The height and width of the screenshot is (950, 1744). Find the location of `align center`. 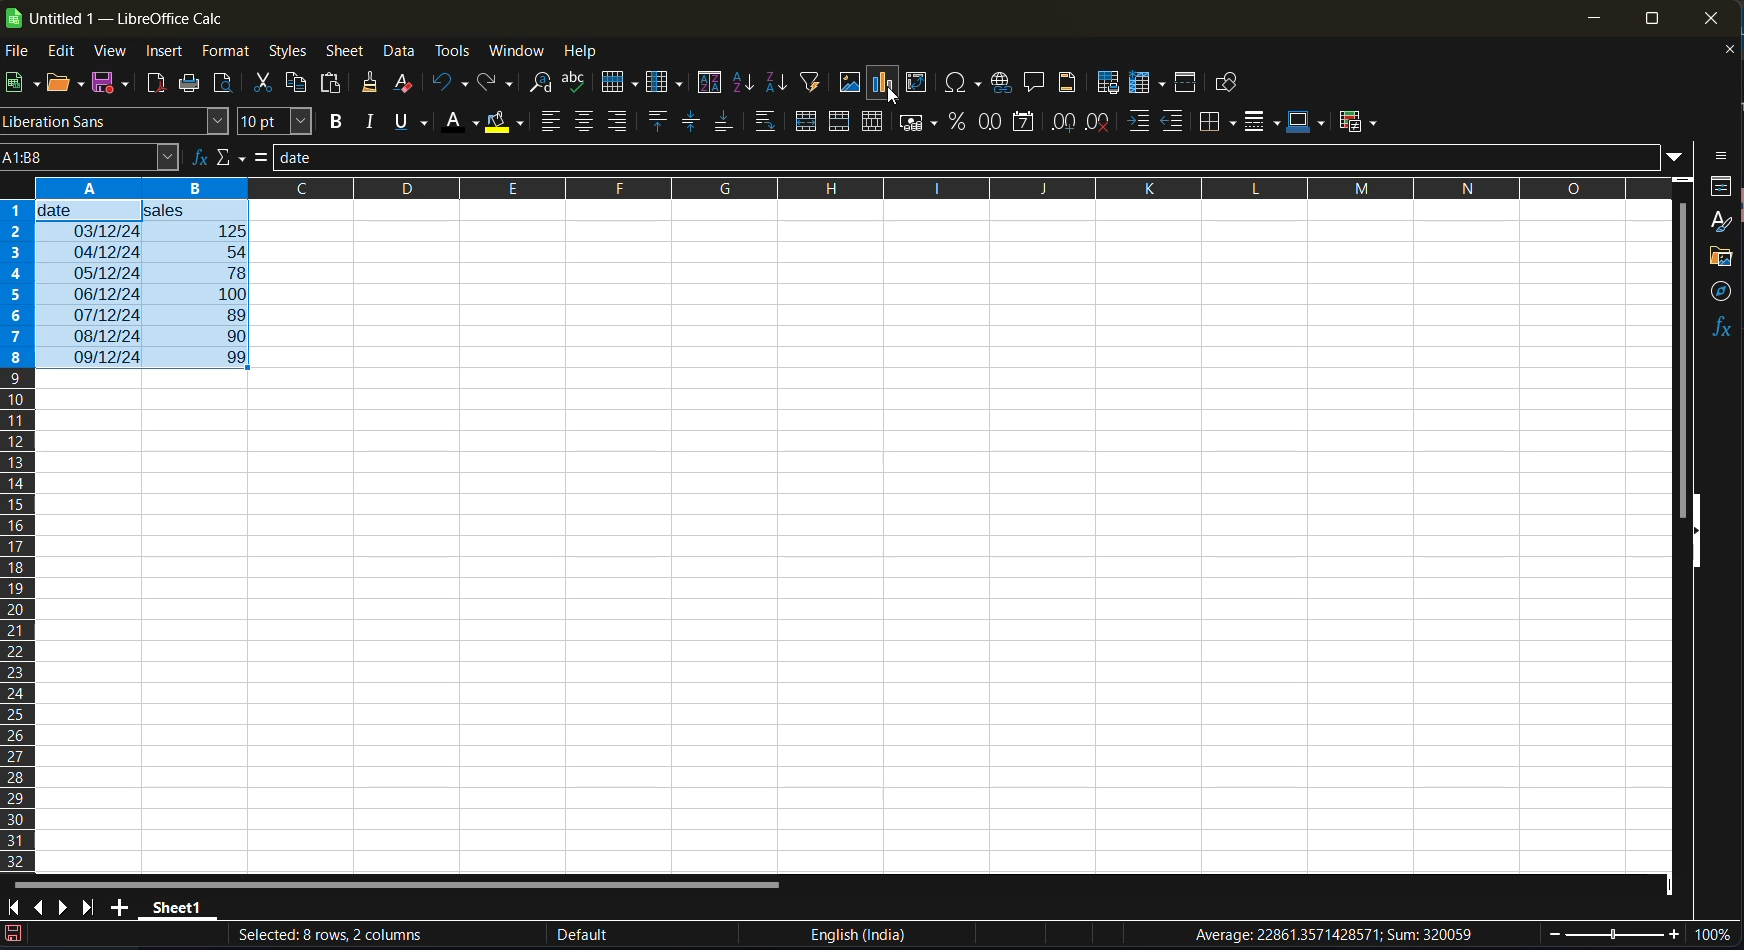

align center is located at coordinates (586, 121).